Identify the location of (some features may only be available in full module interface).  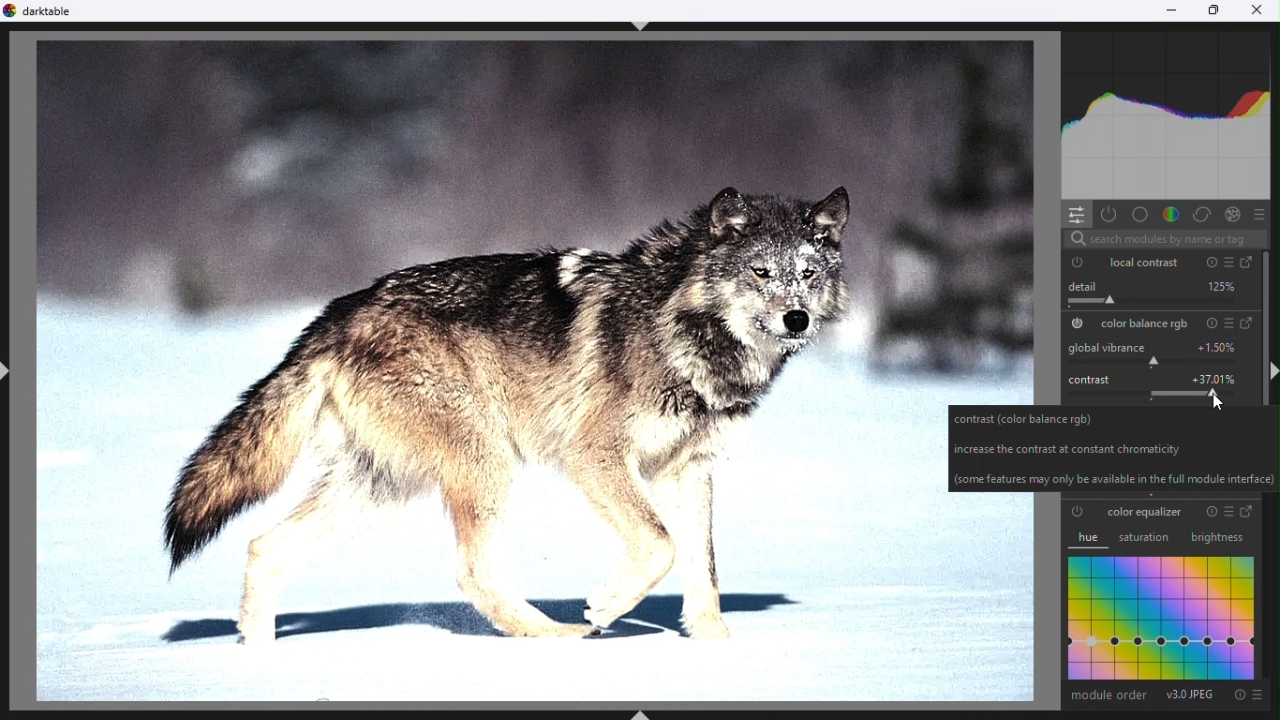
(1114, 479).